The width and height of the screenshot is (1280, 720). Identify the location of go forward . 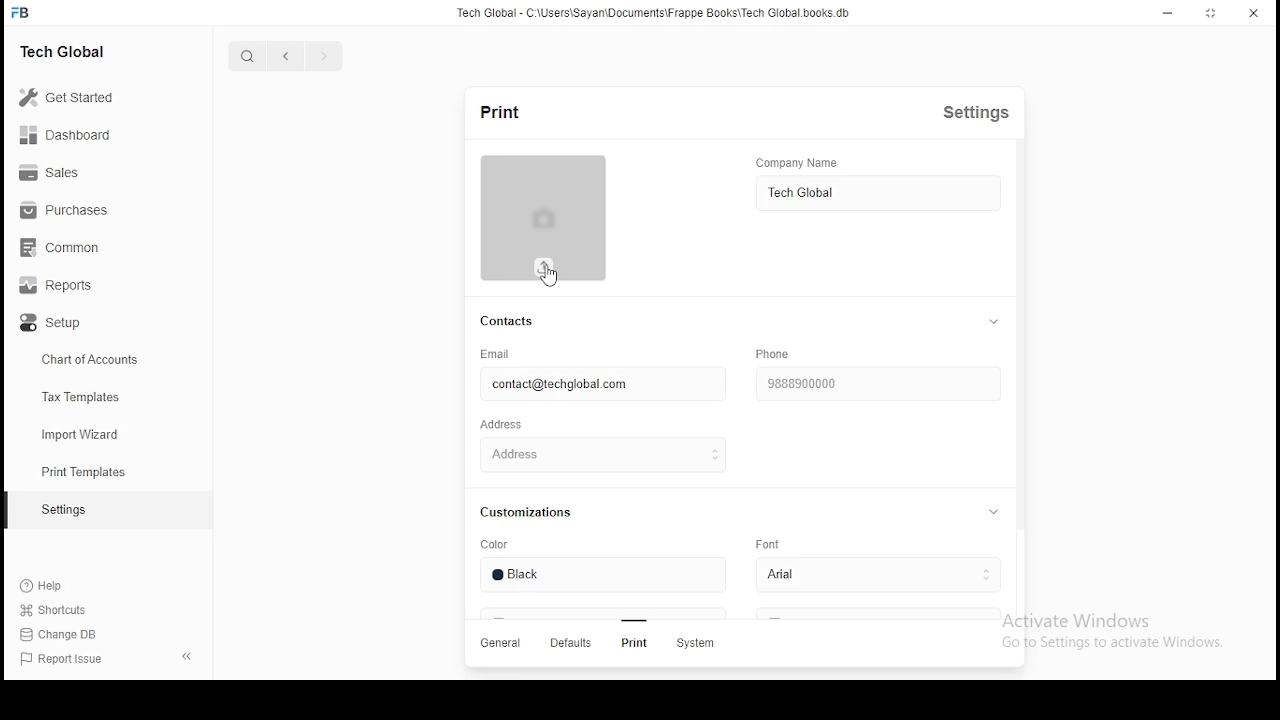
(323, 58).